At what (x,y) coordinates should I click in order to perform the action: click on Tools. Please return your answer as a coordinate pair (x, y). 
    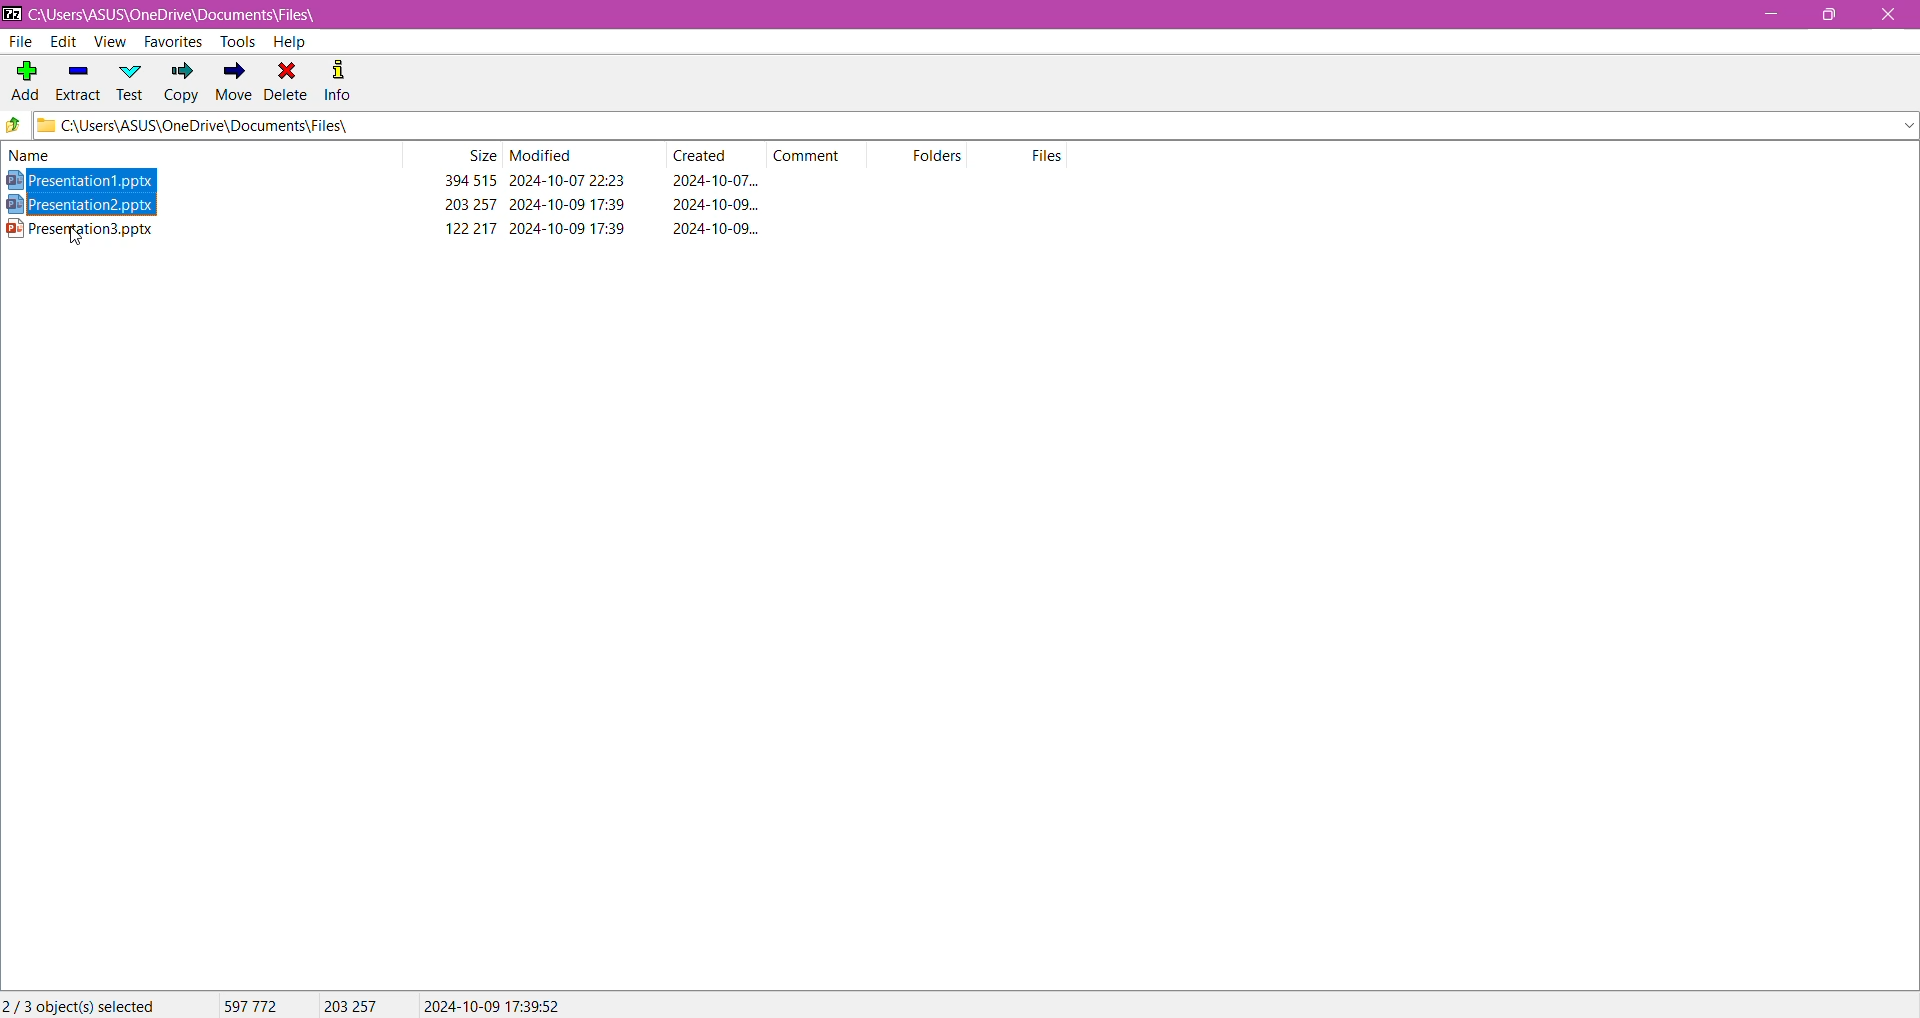
    Looking at the image, I should click on (235, 41).